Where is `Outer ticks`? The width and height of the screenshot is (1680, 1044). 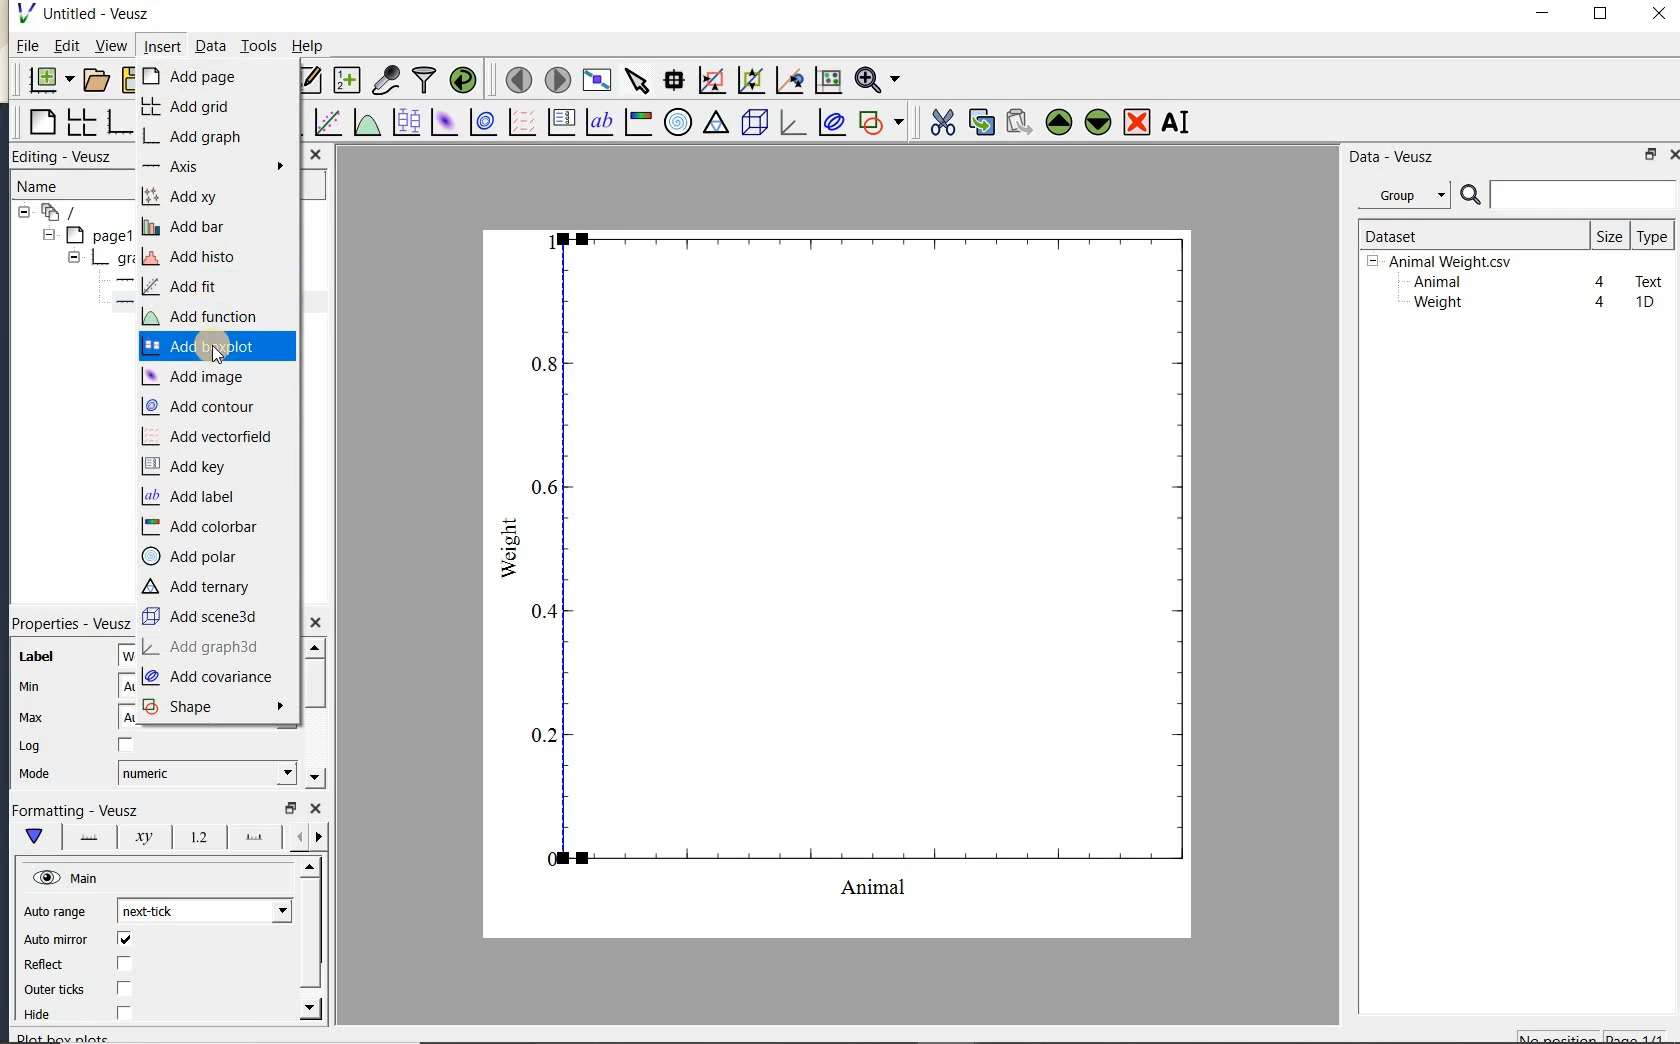
Outer ticks is located at coordinates (57, 989).